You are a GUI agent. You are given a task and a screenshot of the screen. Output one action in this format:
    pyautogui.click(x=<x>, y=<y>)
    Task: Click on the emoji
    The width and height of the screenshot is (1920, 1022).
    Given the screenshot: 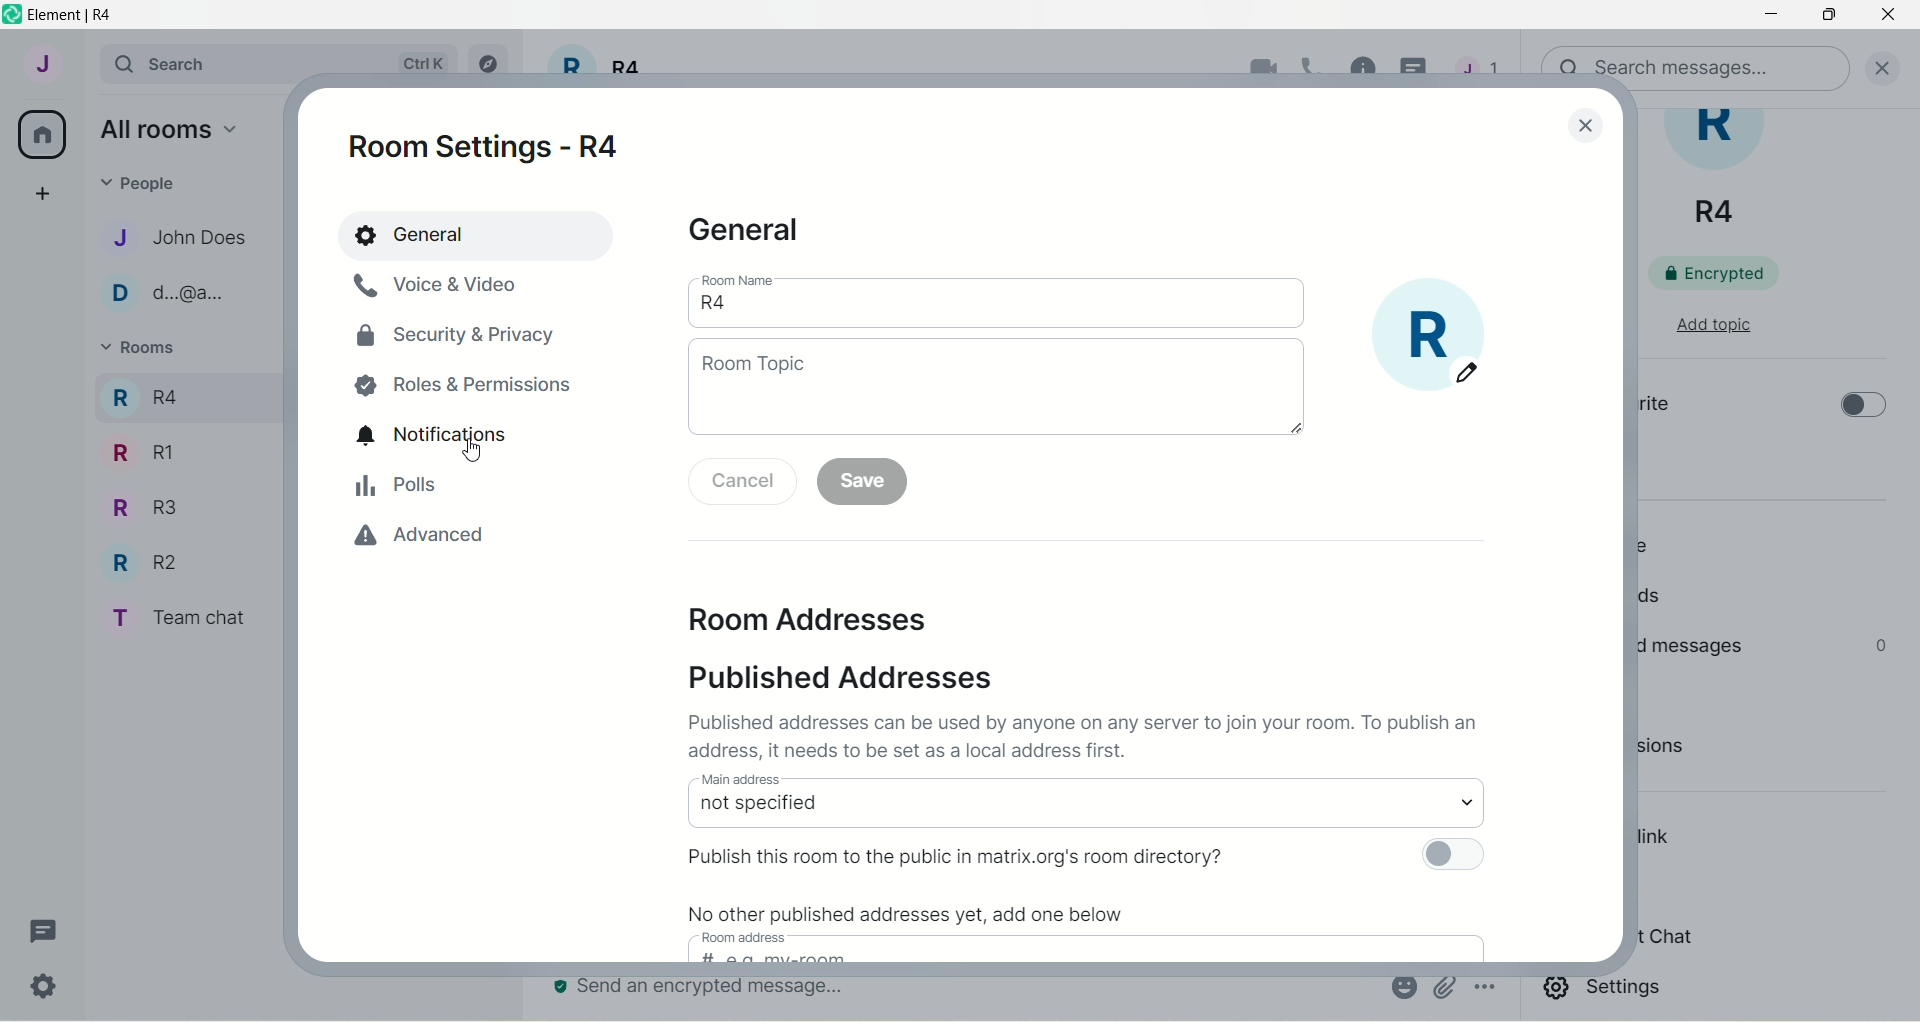 What is the action you would take?
    pyautogui.click(x=1402, y=987)
    